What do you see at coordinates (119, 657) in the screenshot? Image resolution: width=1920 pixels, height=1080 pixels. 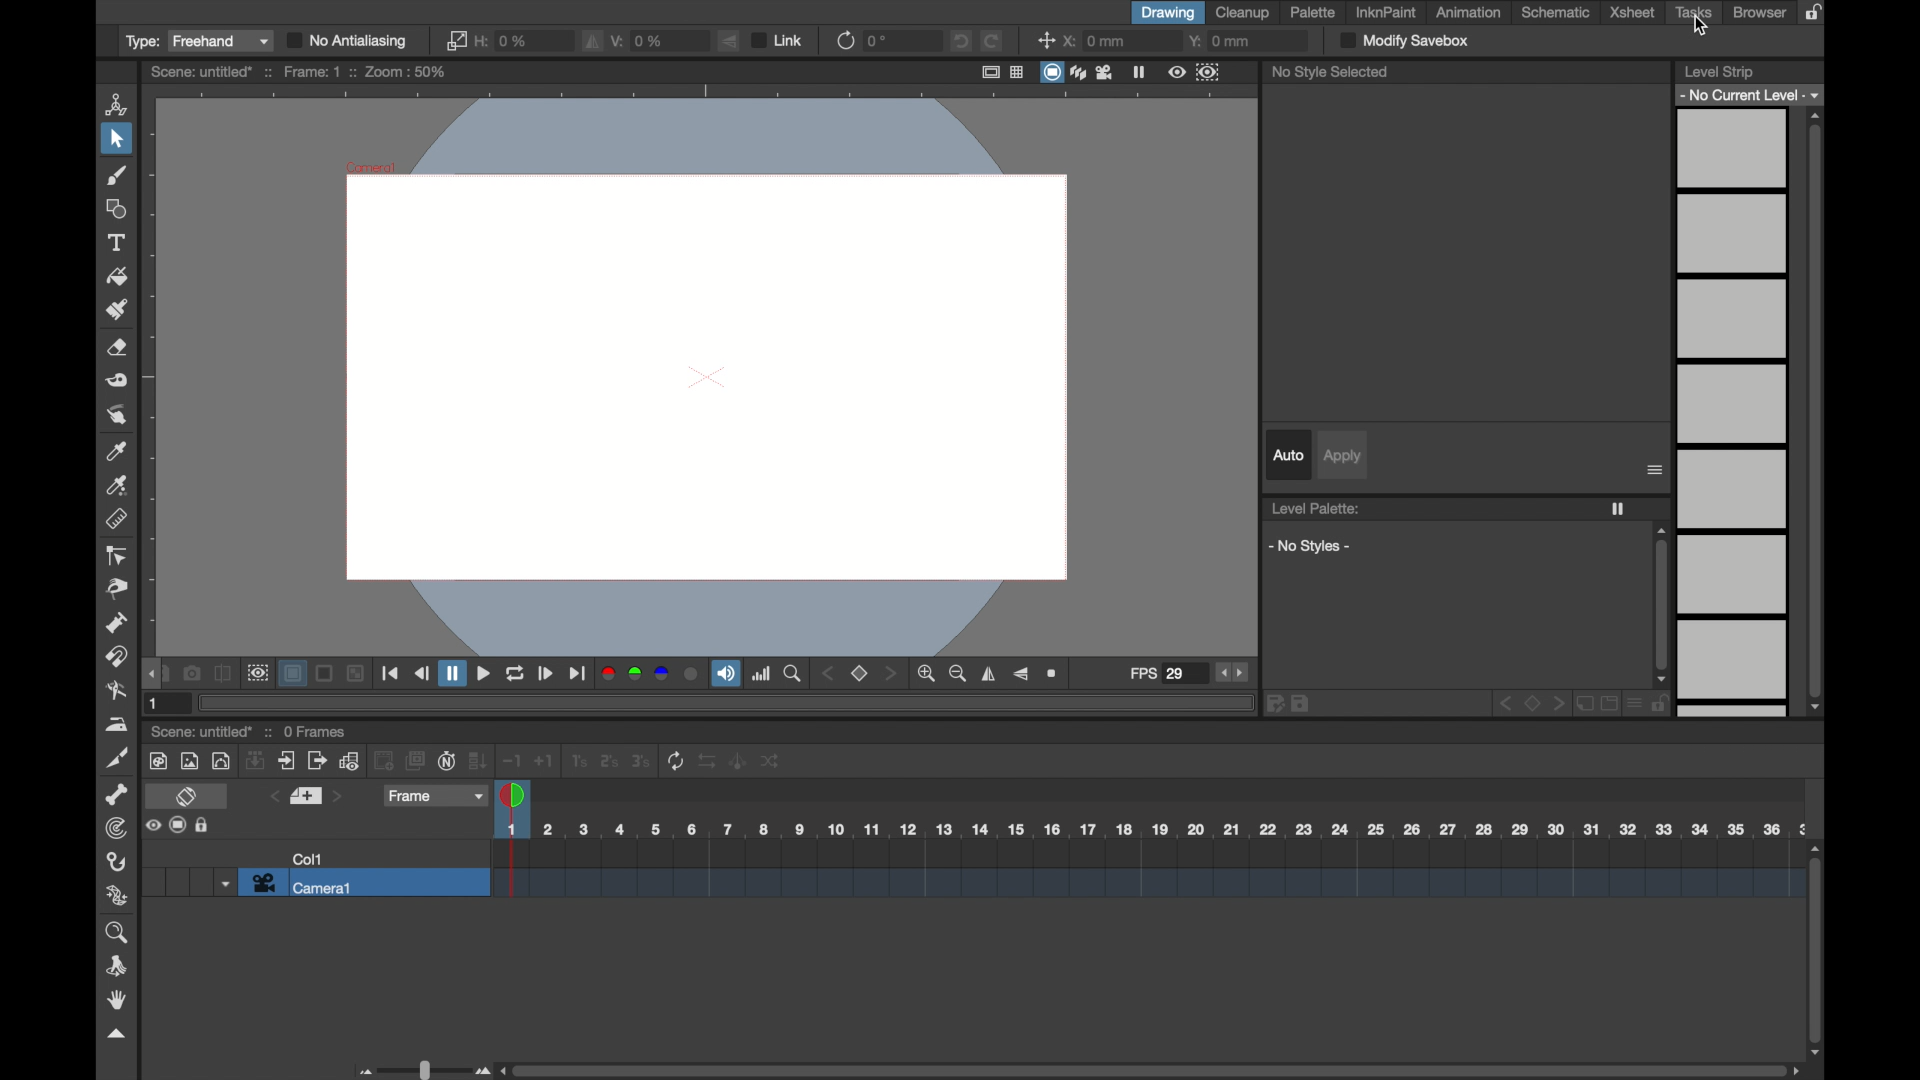 I see `magnet tool` at bounding box center [119, 657].